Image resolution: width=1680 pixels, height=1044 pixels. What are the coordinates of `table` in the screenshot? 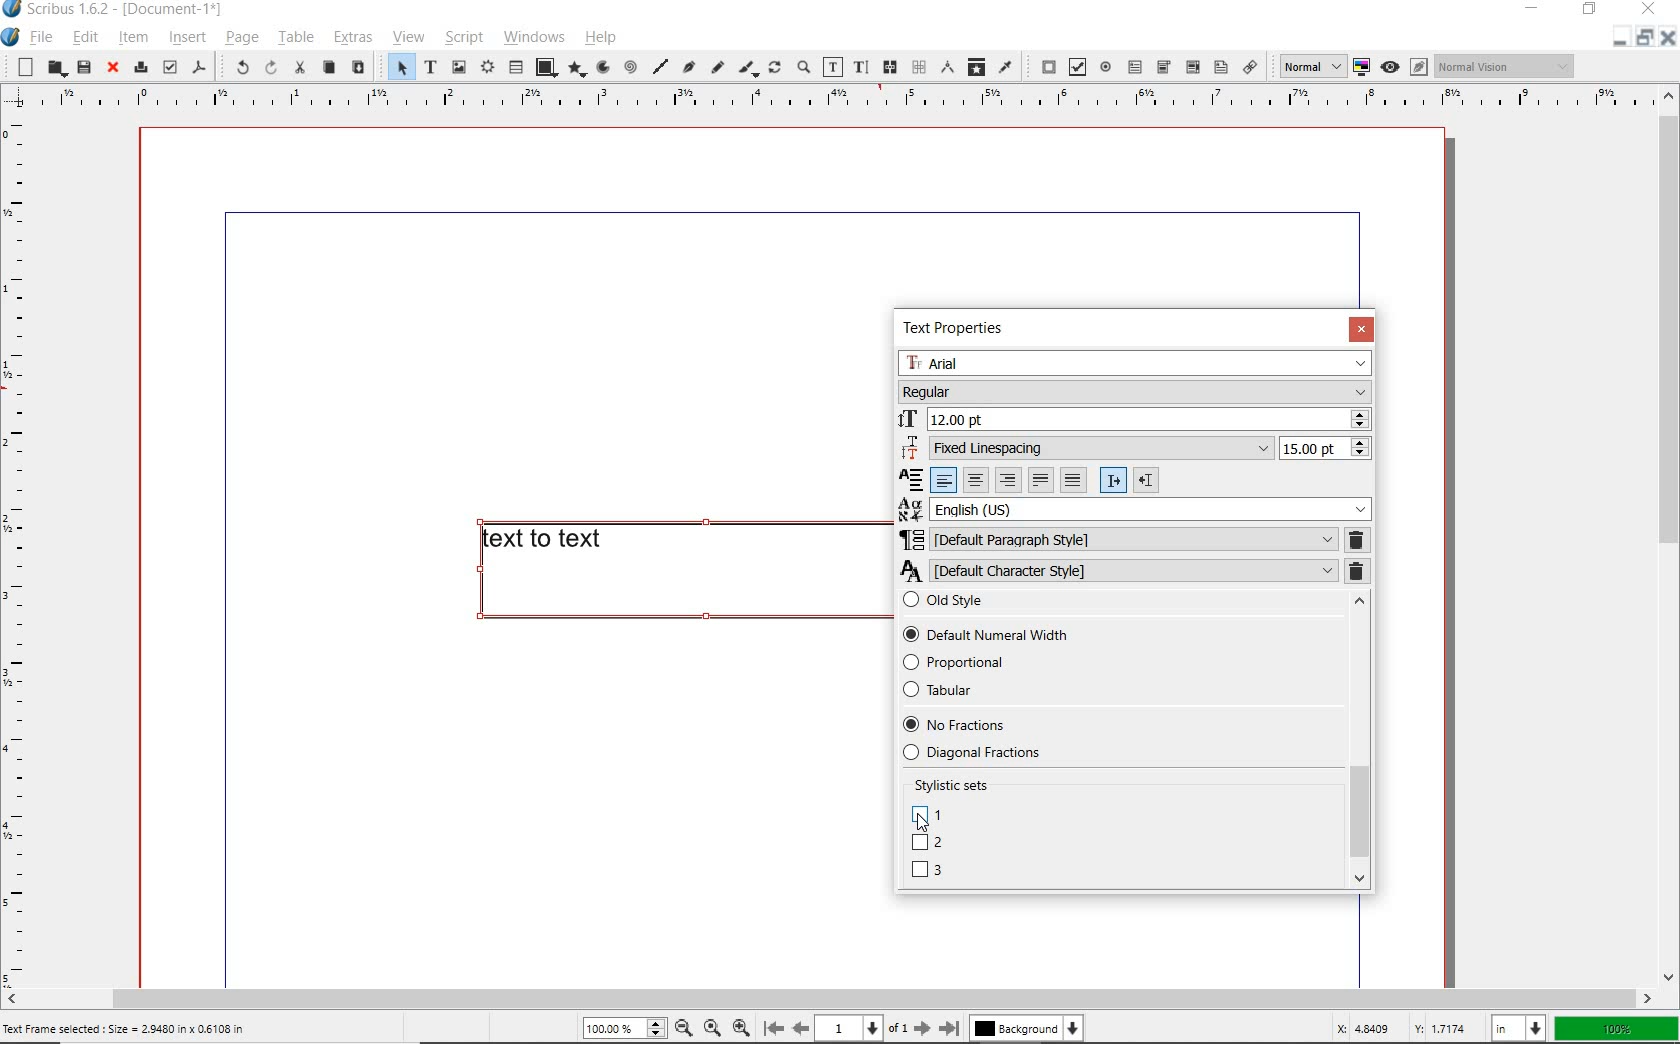 It's located at (516, 68).